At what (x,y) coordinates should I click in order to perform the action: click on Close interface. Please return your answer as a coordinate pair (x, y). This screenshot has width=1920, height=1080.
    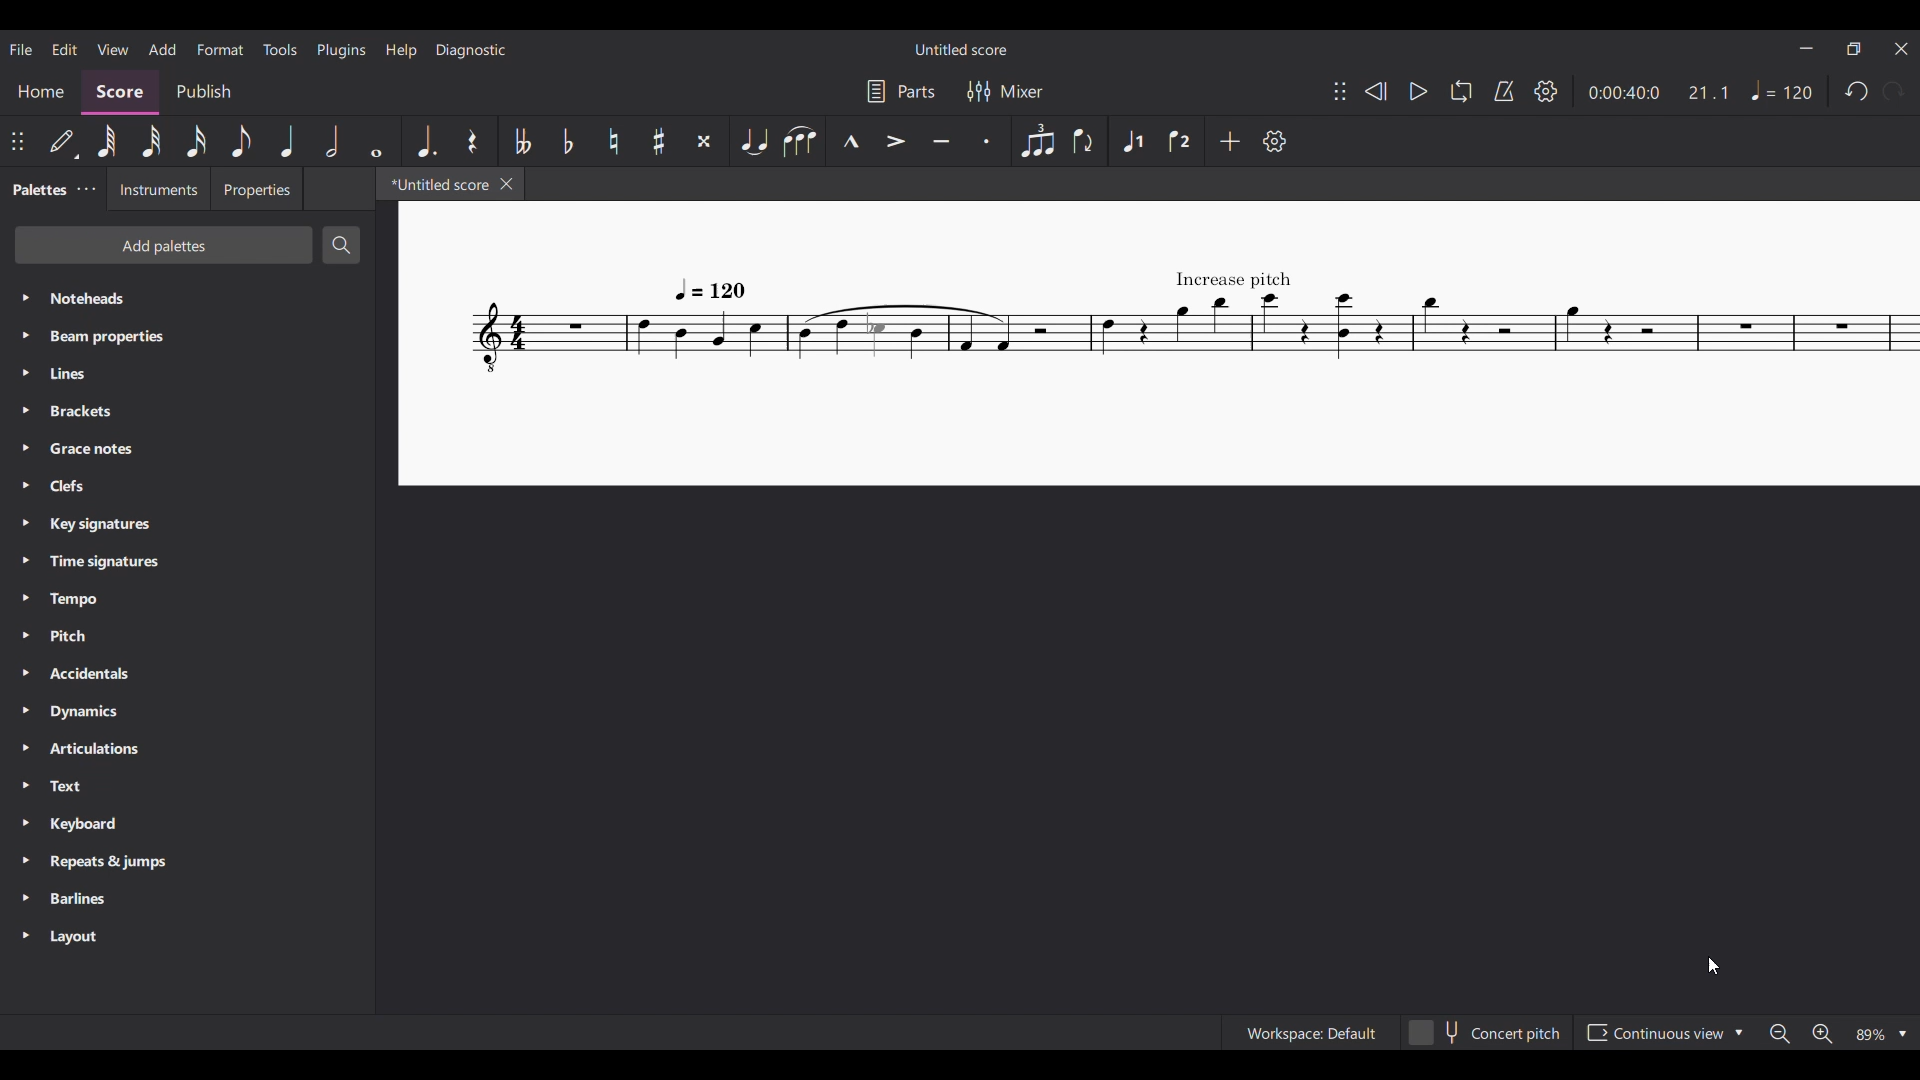
    Looking at the image, I should click on (1901, 48).